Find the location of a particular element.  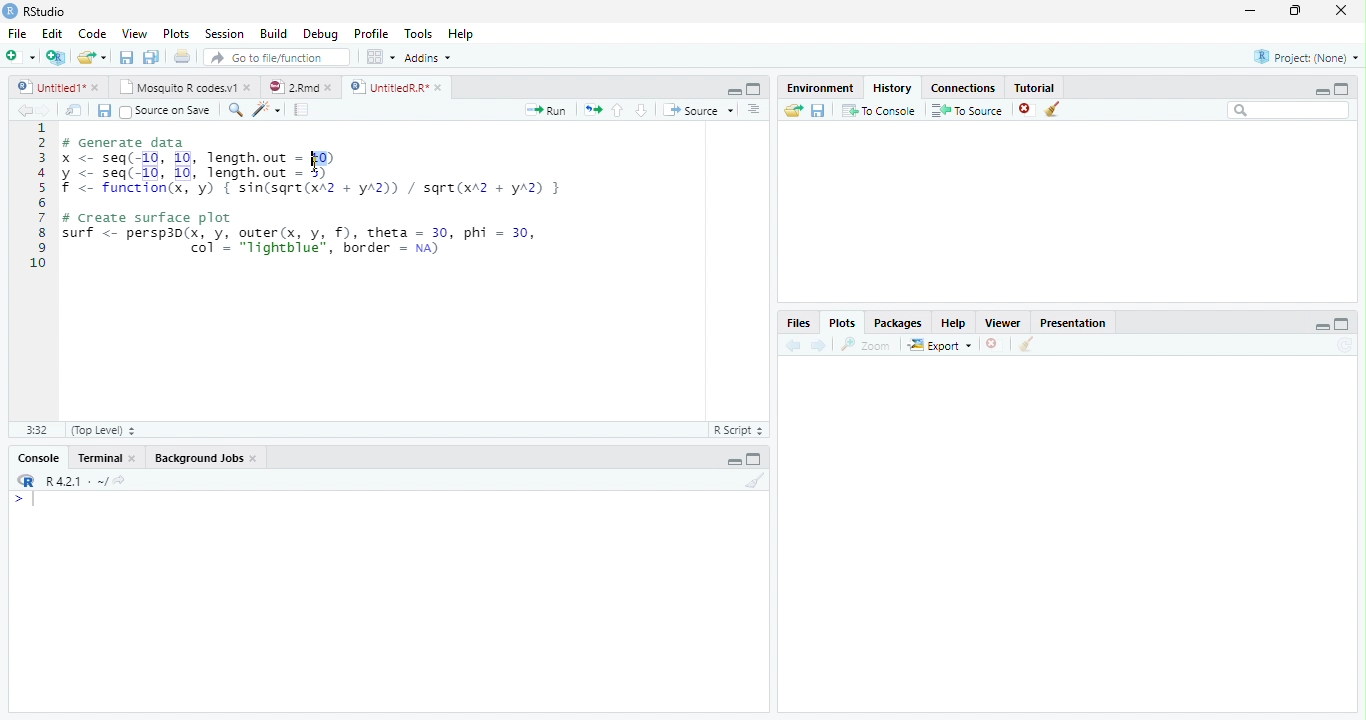

Untitled1* is located at coordinates (48, 86).